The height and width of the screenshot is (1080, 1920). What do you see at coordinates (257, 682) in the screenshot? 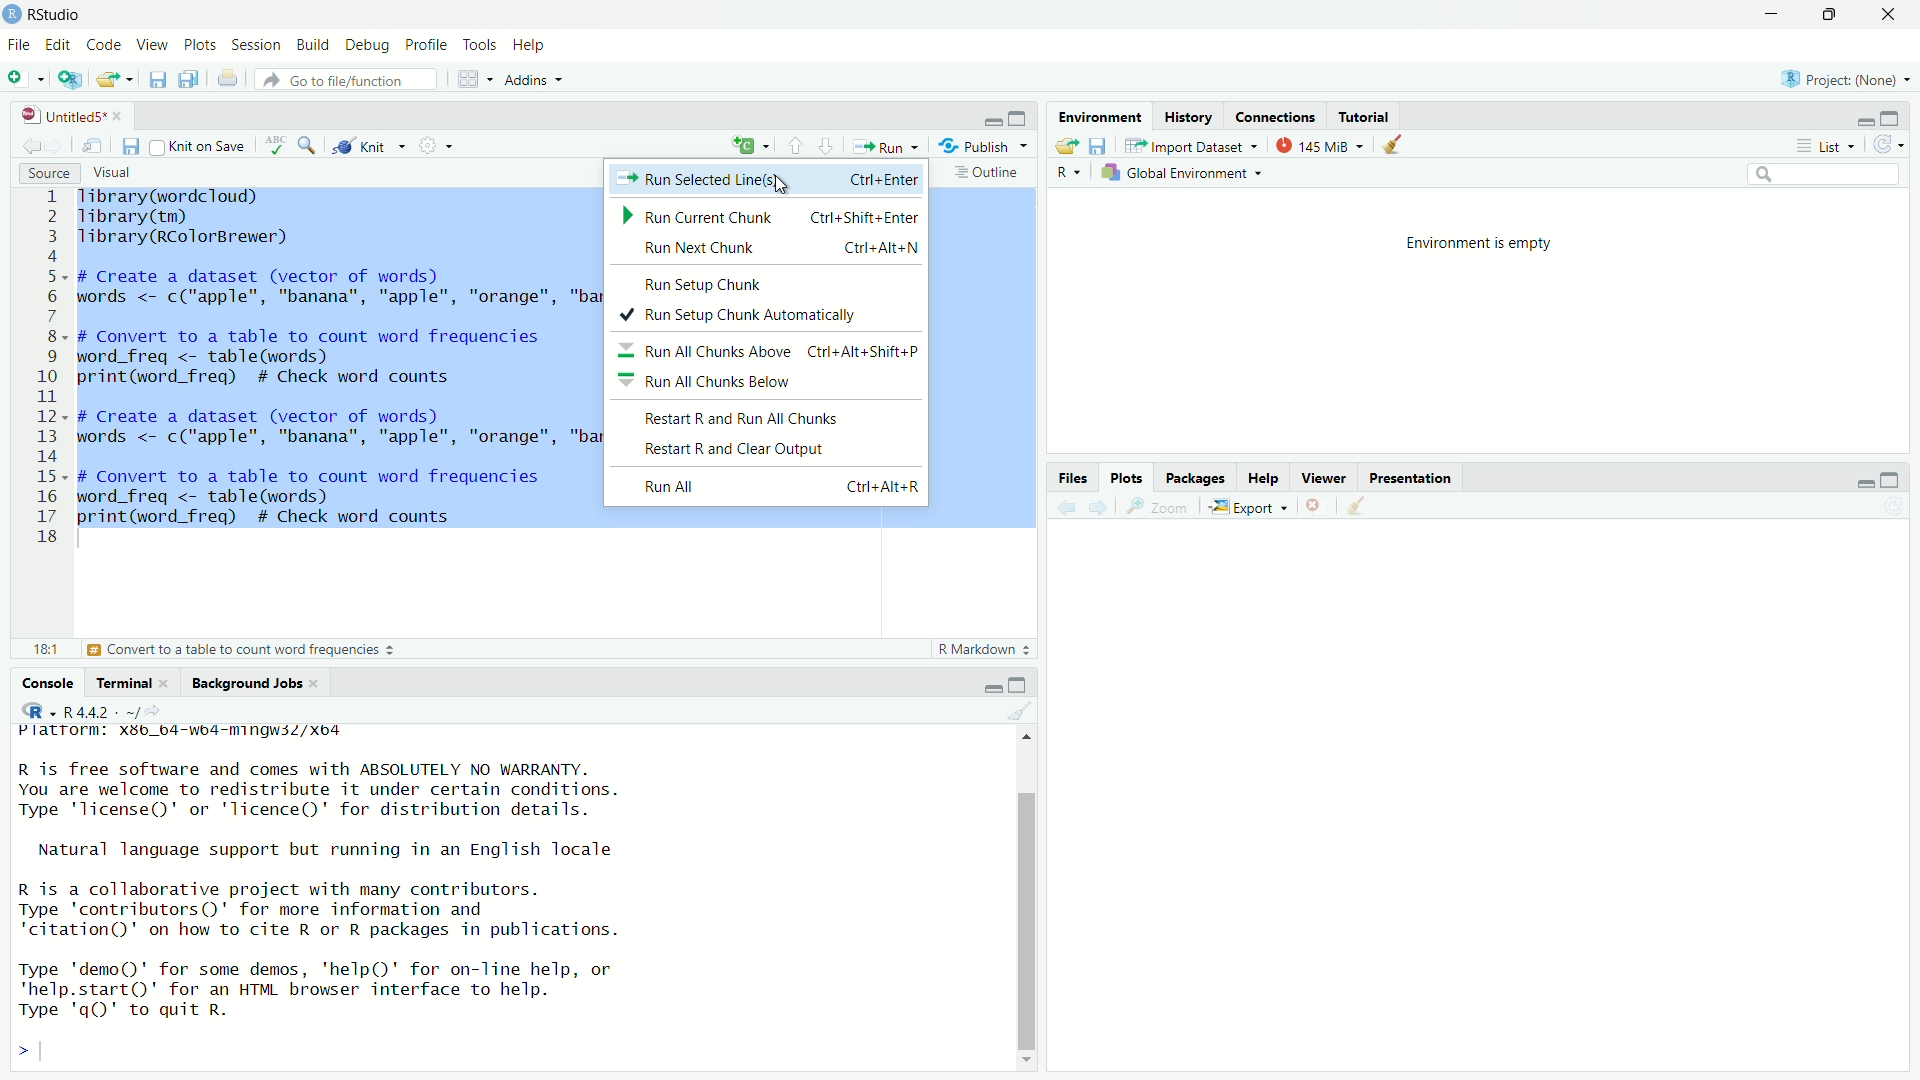
I see `Background Jobs` at bounding box center [257, 682].